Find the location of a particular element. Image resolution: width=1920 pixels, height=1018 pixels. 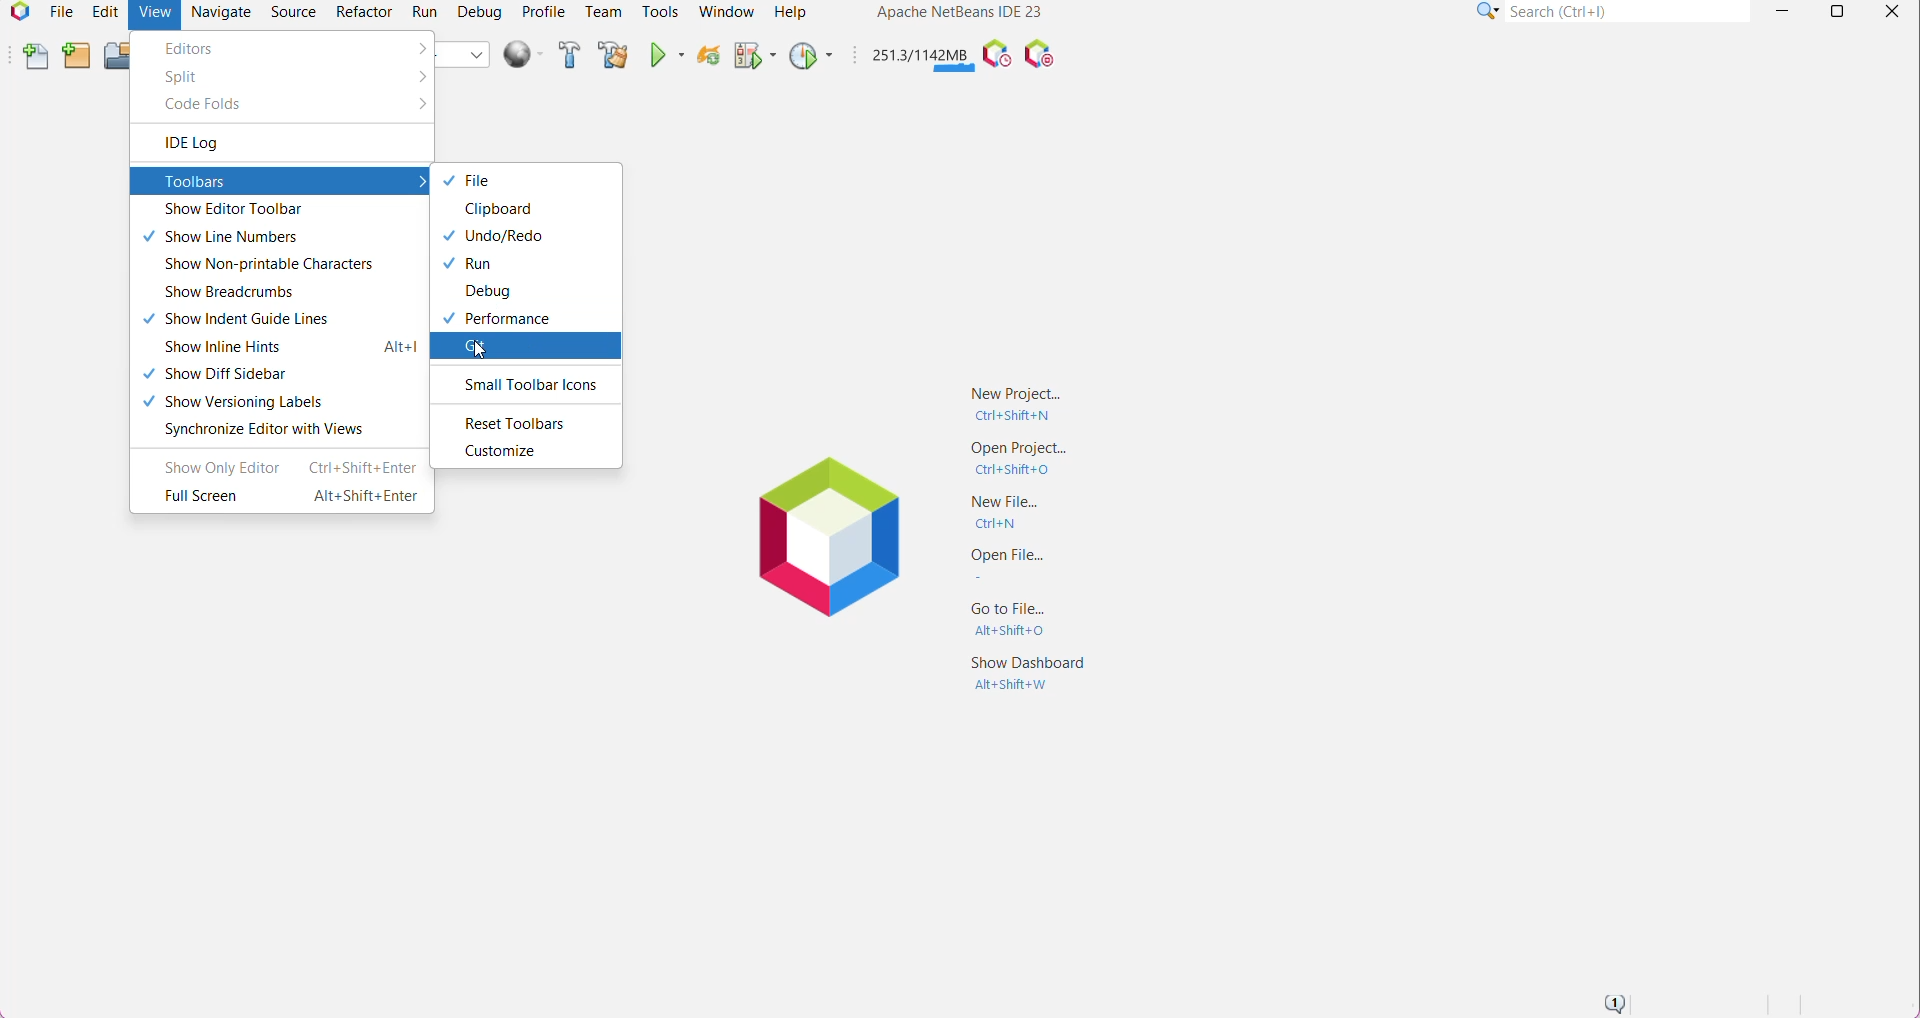

Notifications is located at coordinates (1613, 1003).